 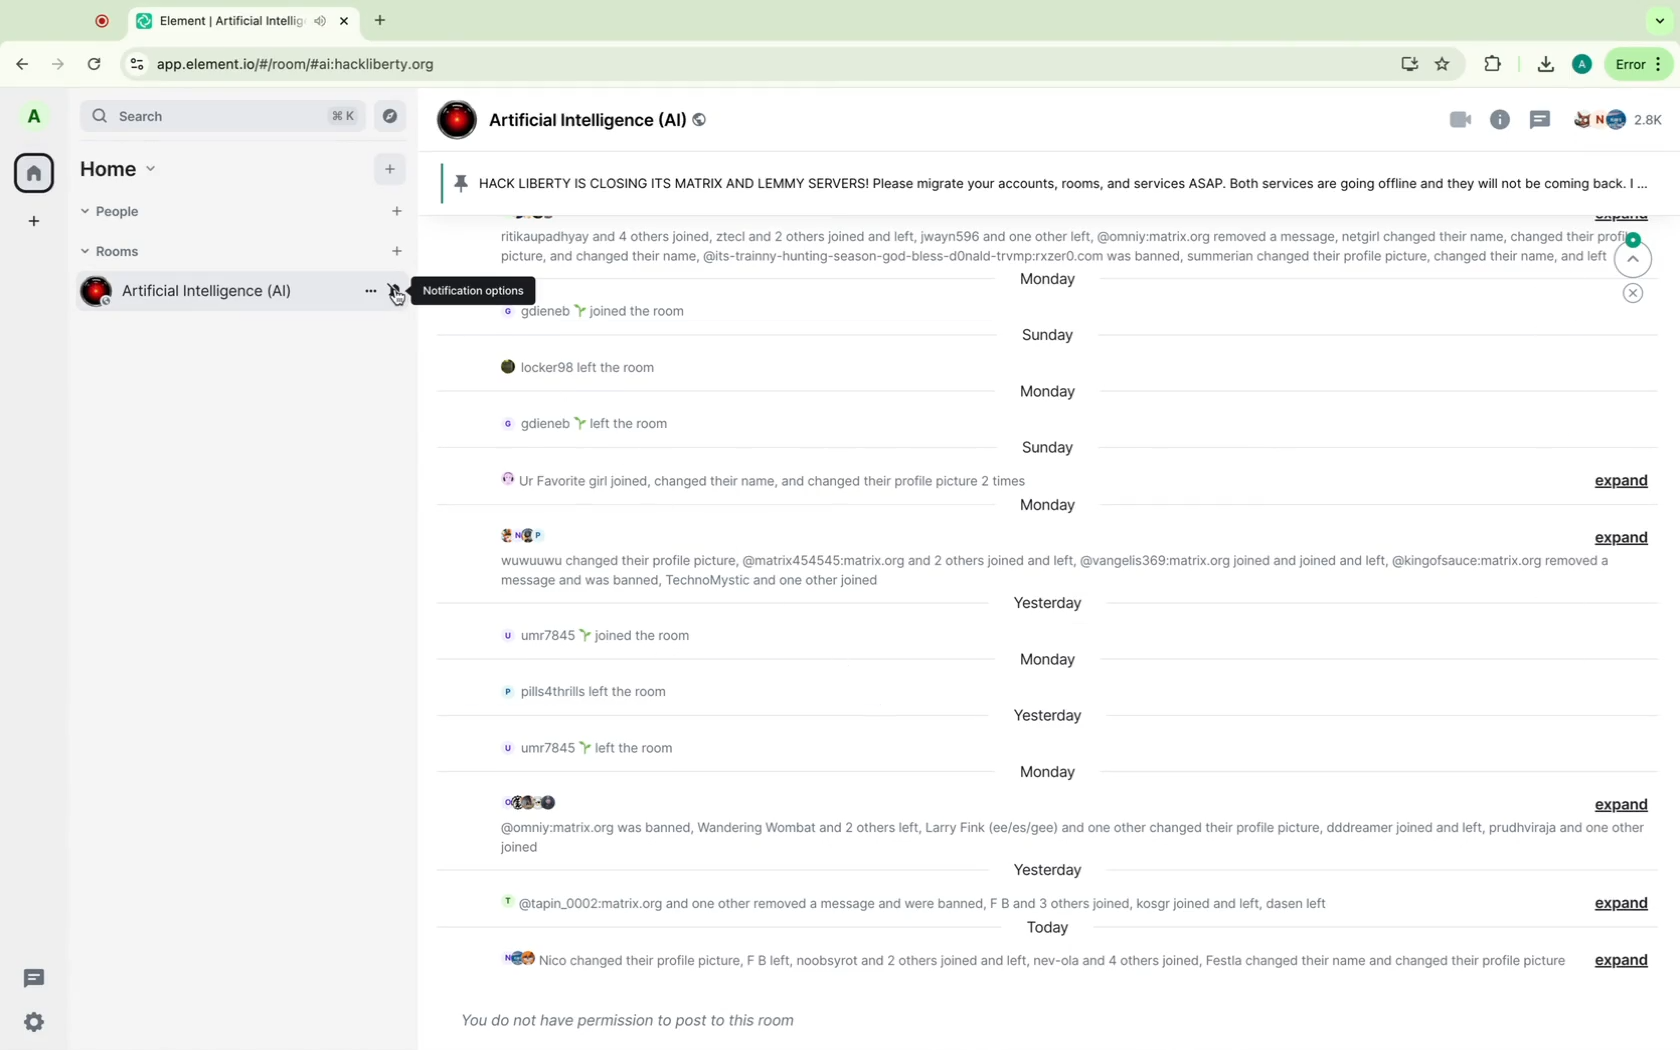 What do you see at coordinates (582, 114) in the screenshot?
I see `group name` at bounding box center [582, 114].